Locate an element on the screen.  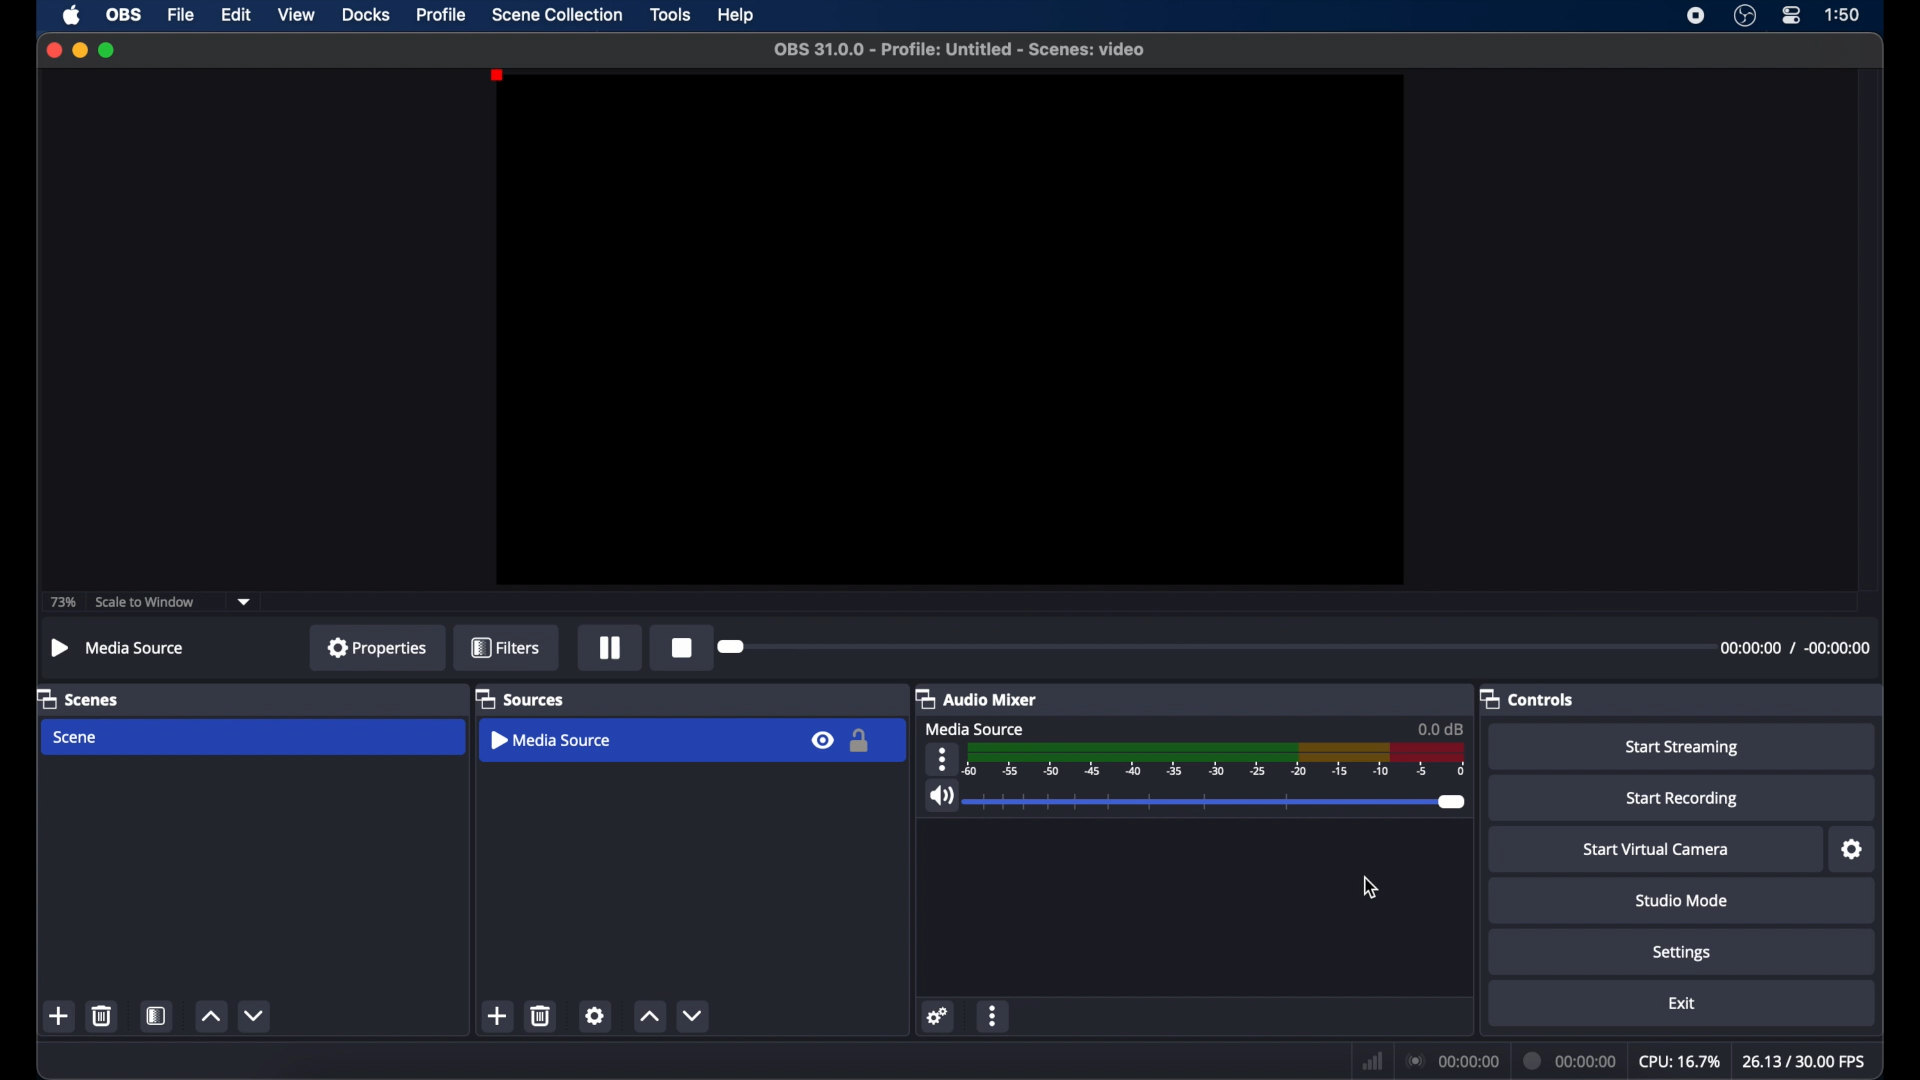
view is located at coordinates (296, 14).